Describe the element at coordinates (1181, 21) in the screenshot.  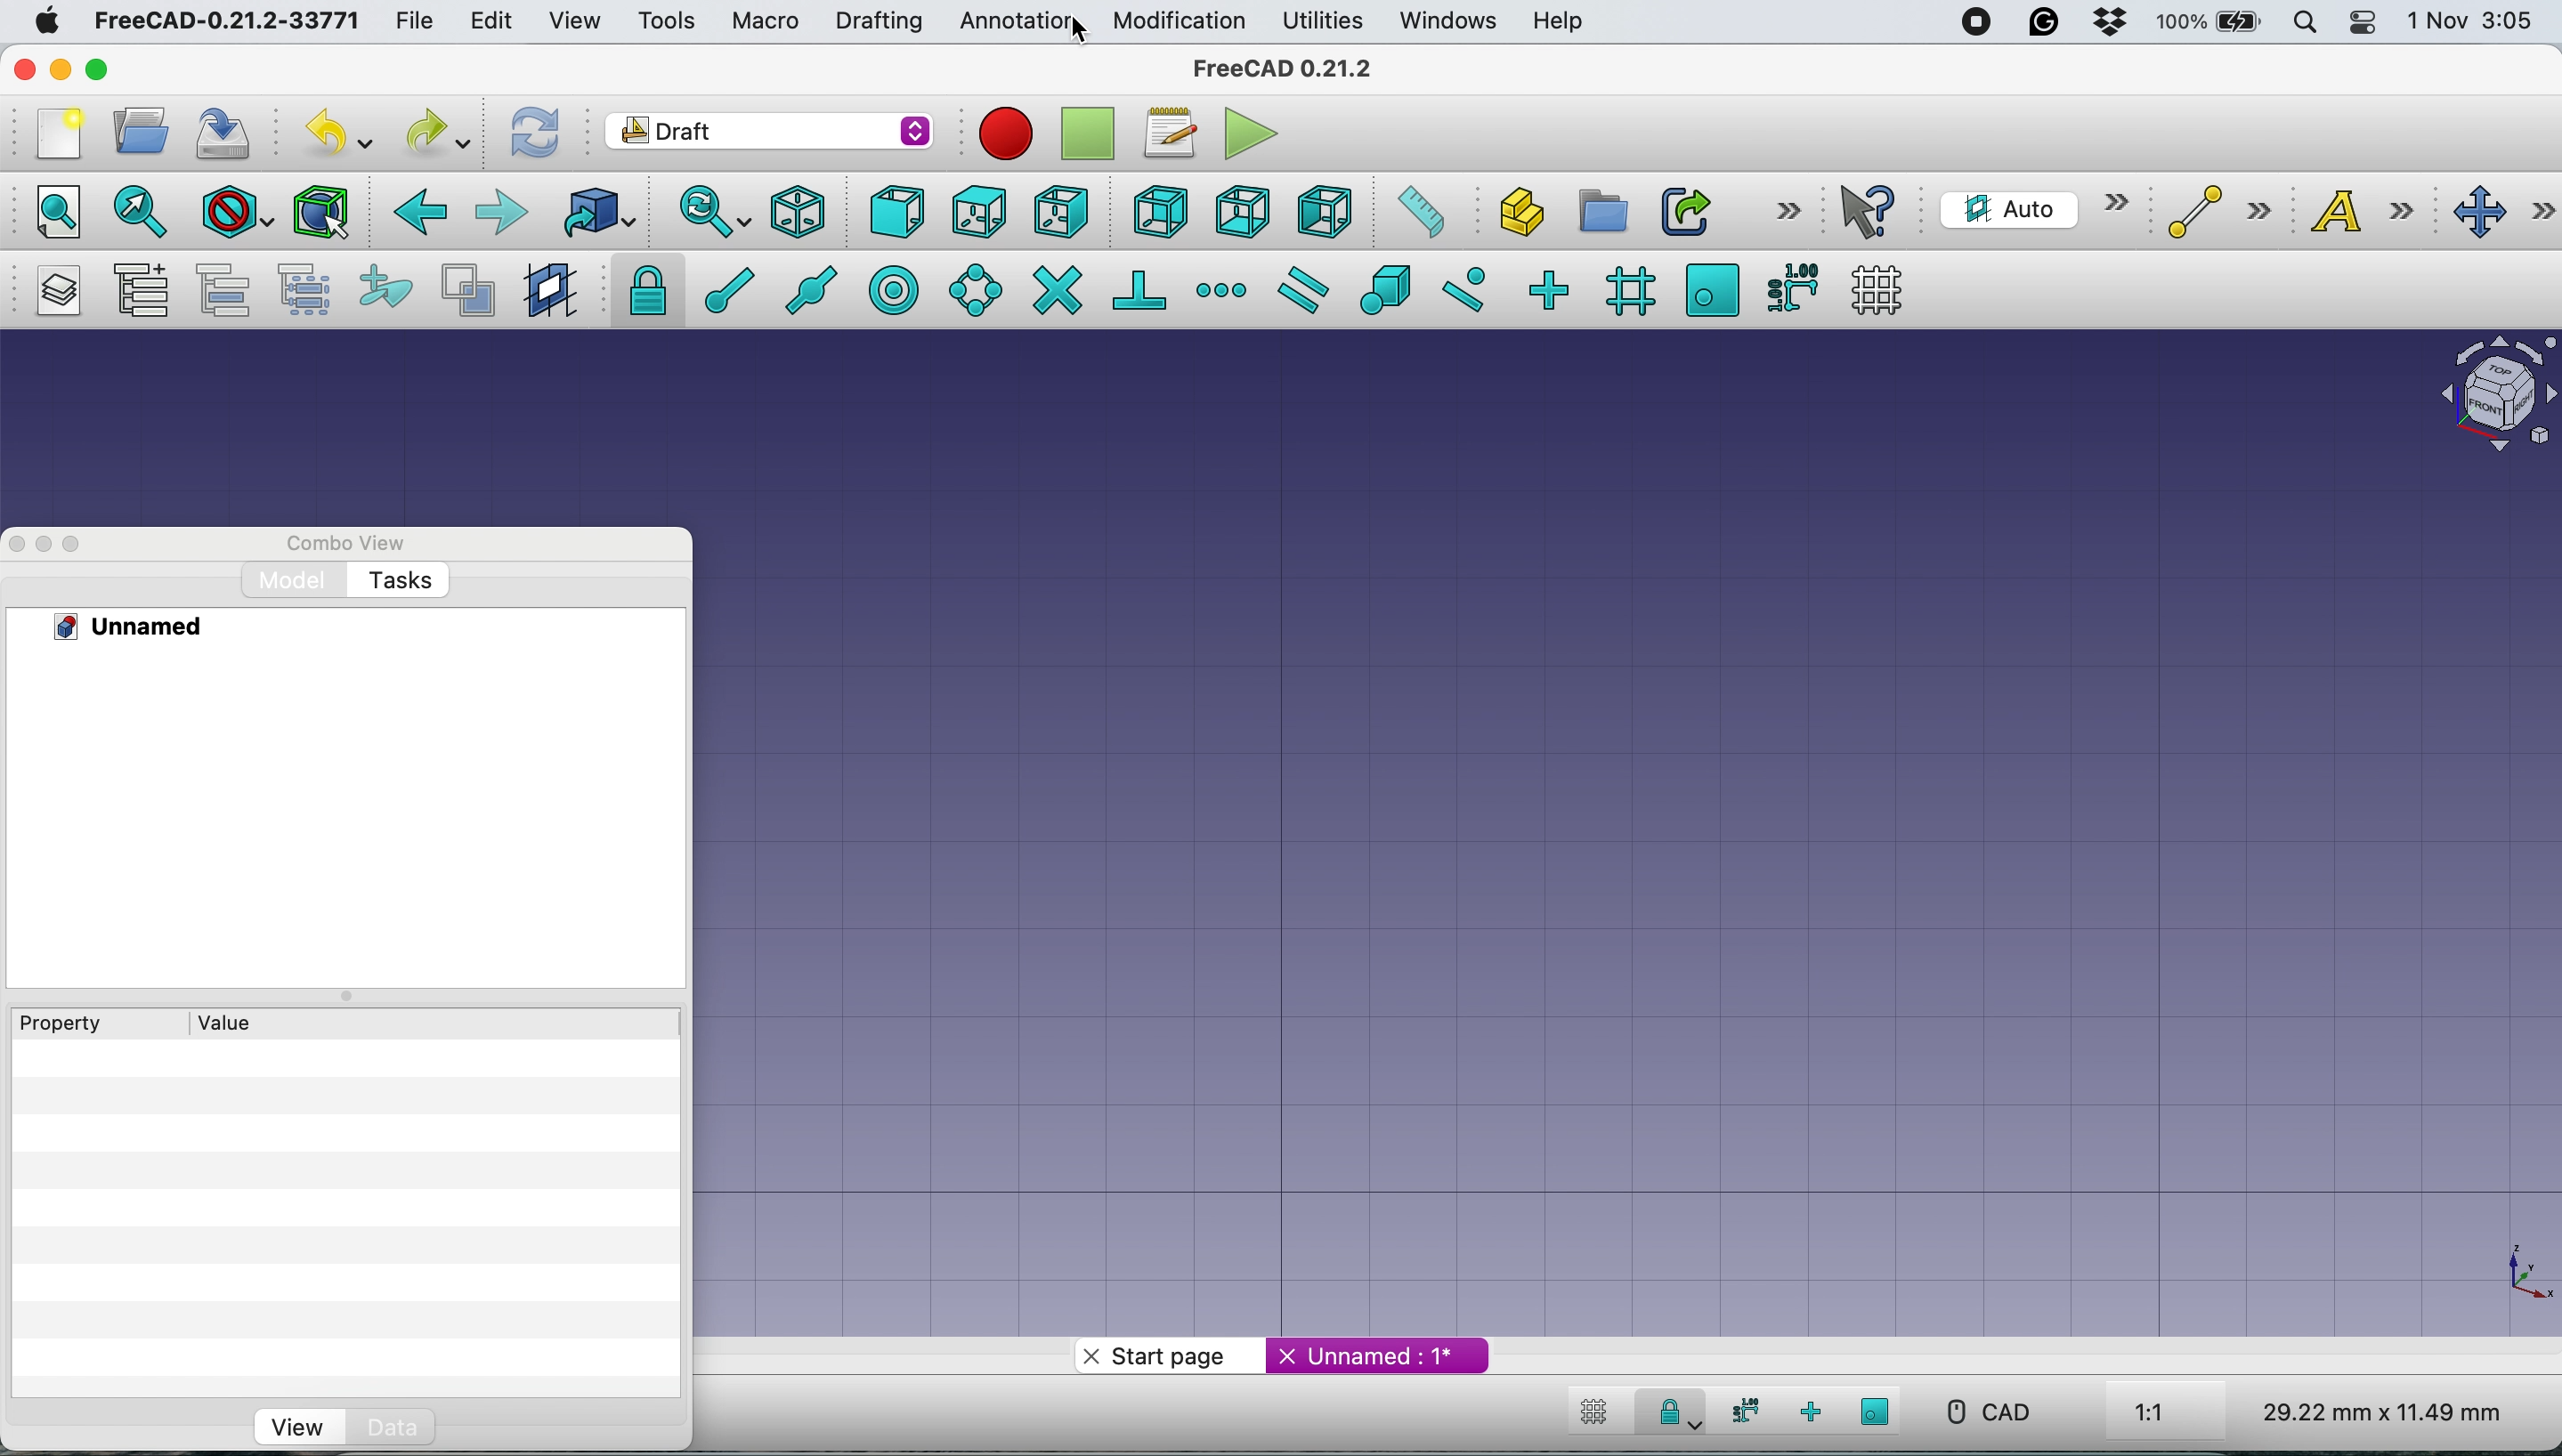
I see `modification` at that location.